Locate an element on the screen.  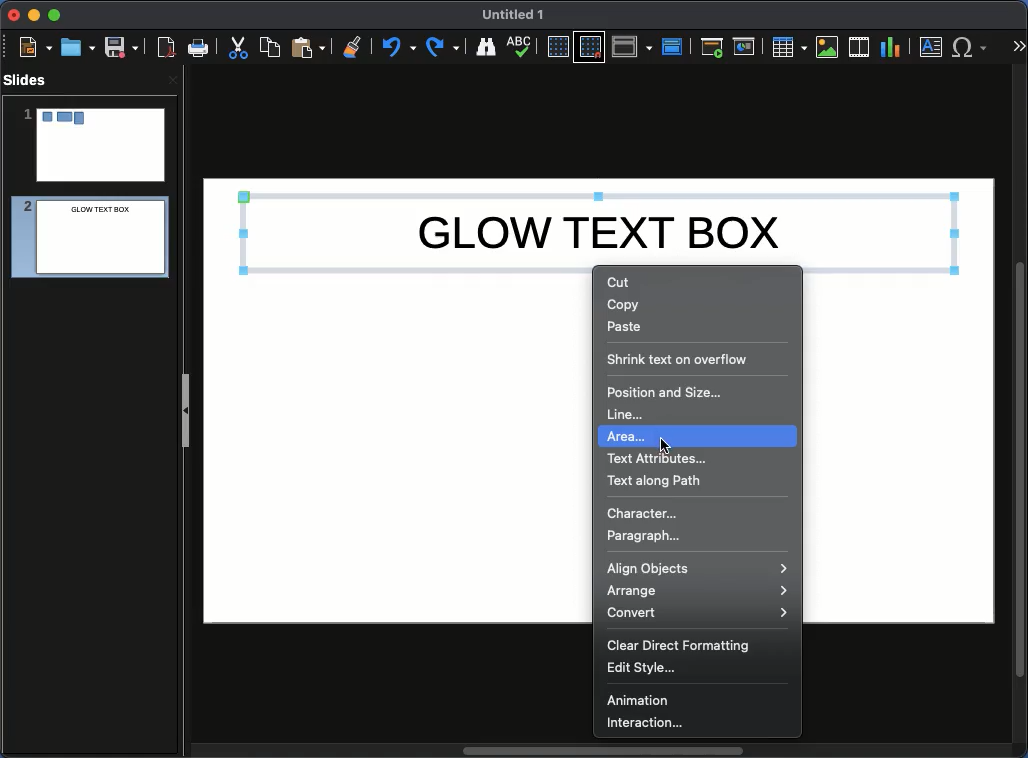
First slide is located at coordinates (712, 47).